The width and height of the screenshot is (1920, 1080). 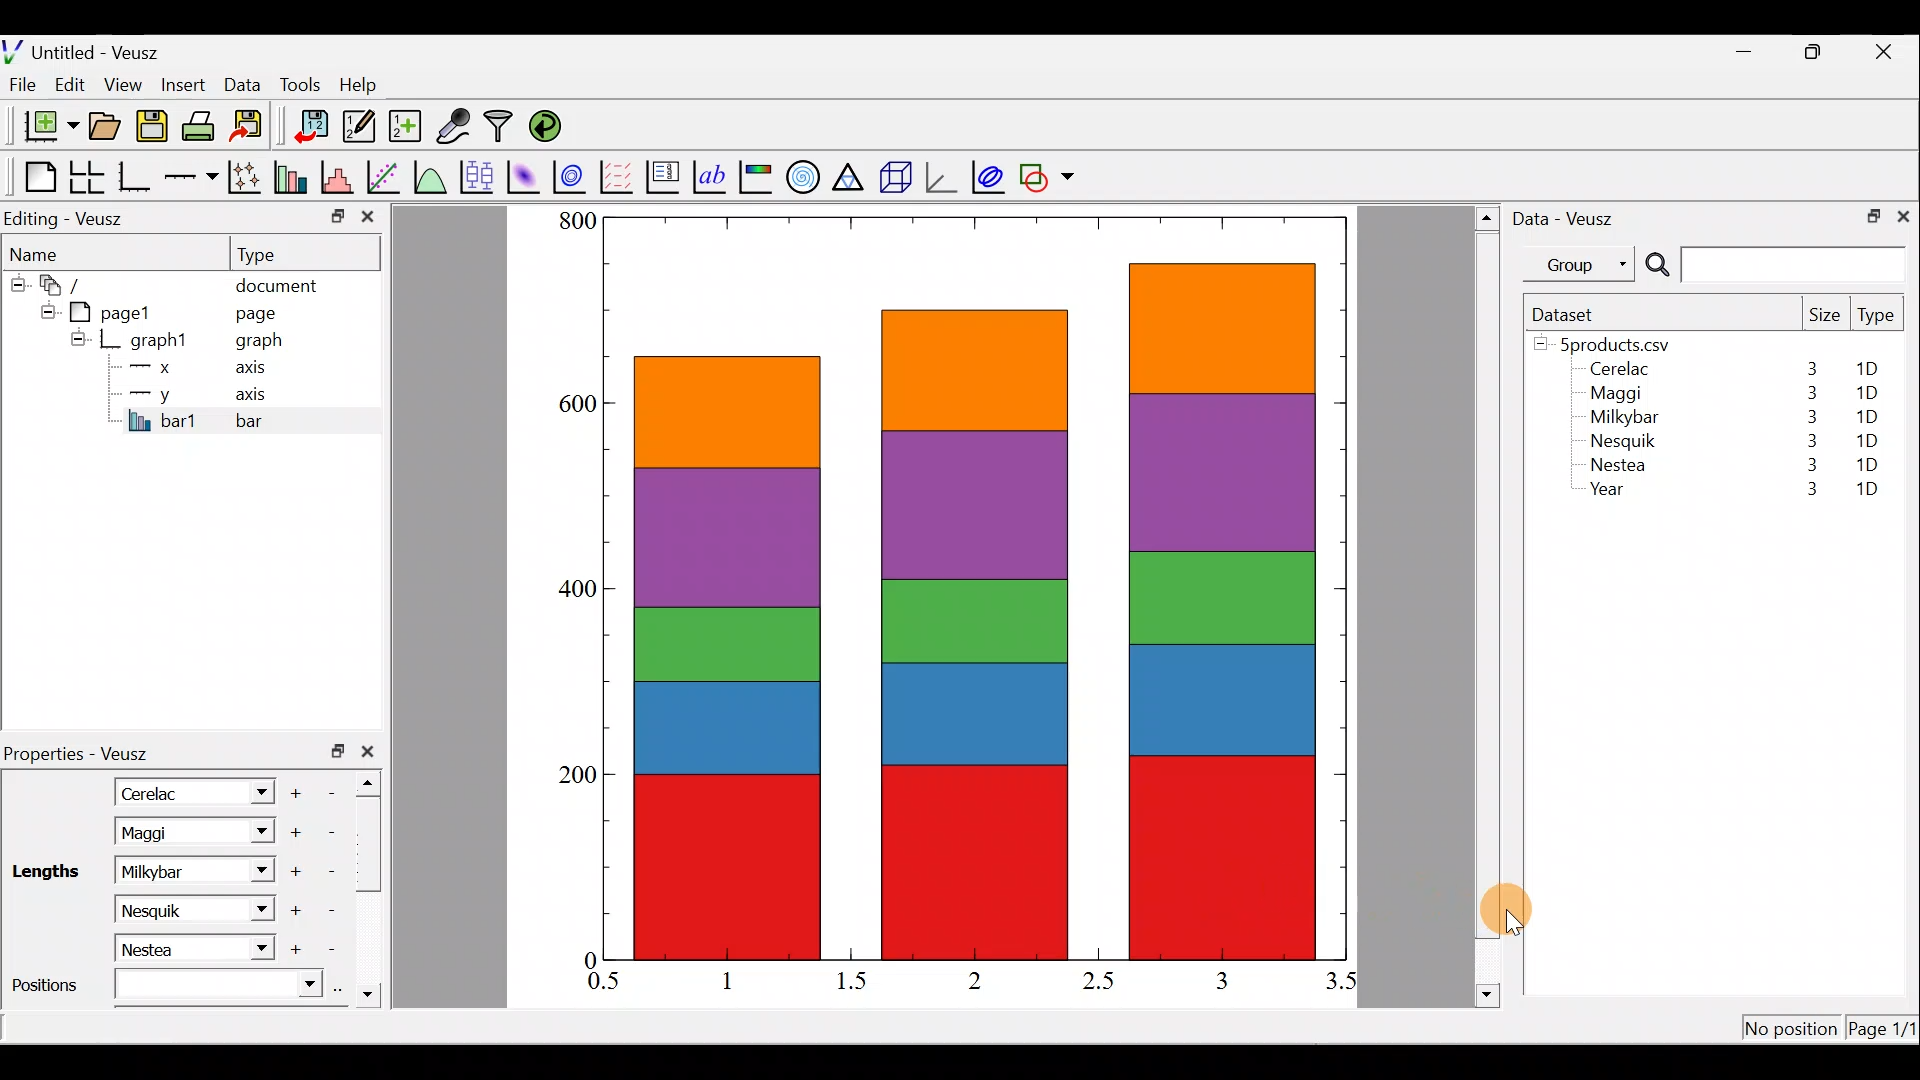 I want to click on Remove item, so click(x=332, y=870).